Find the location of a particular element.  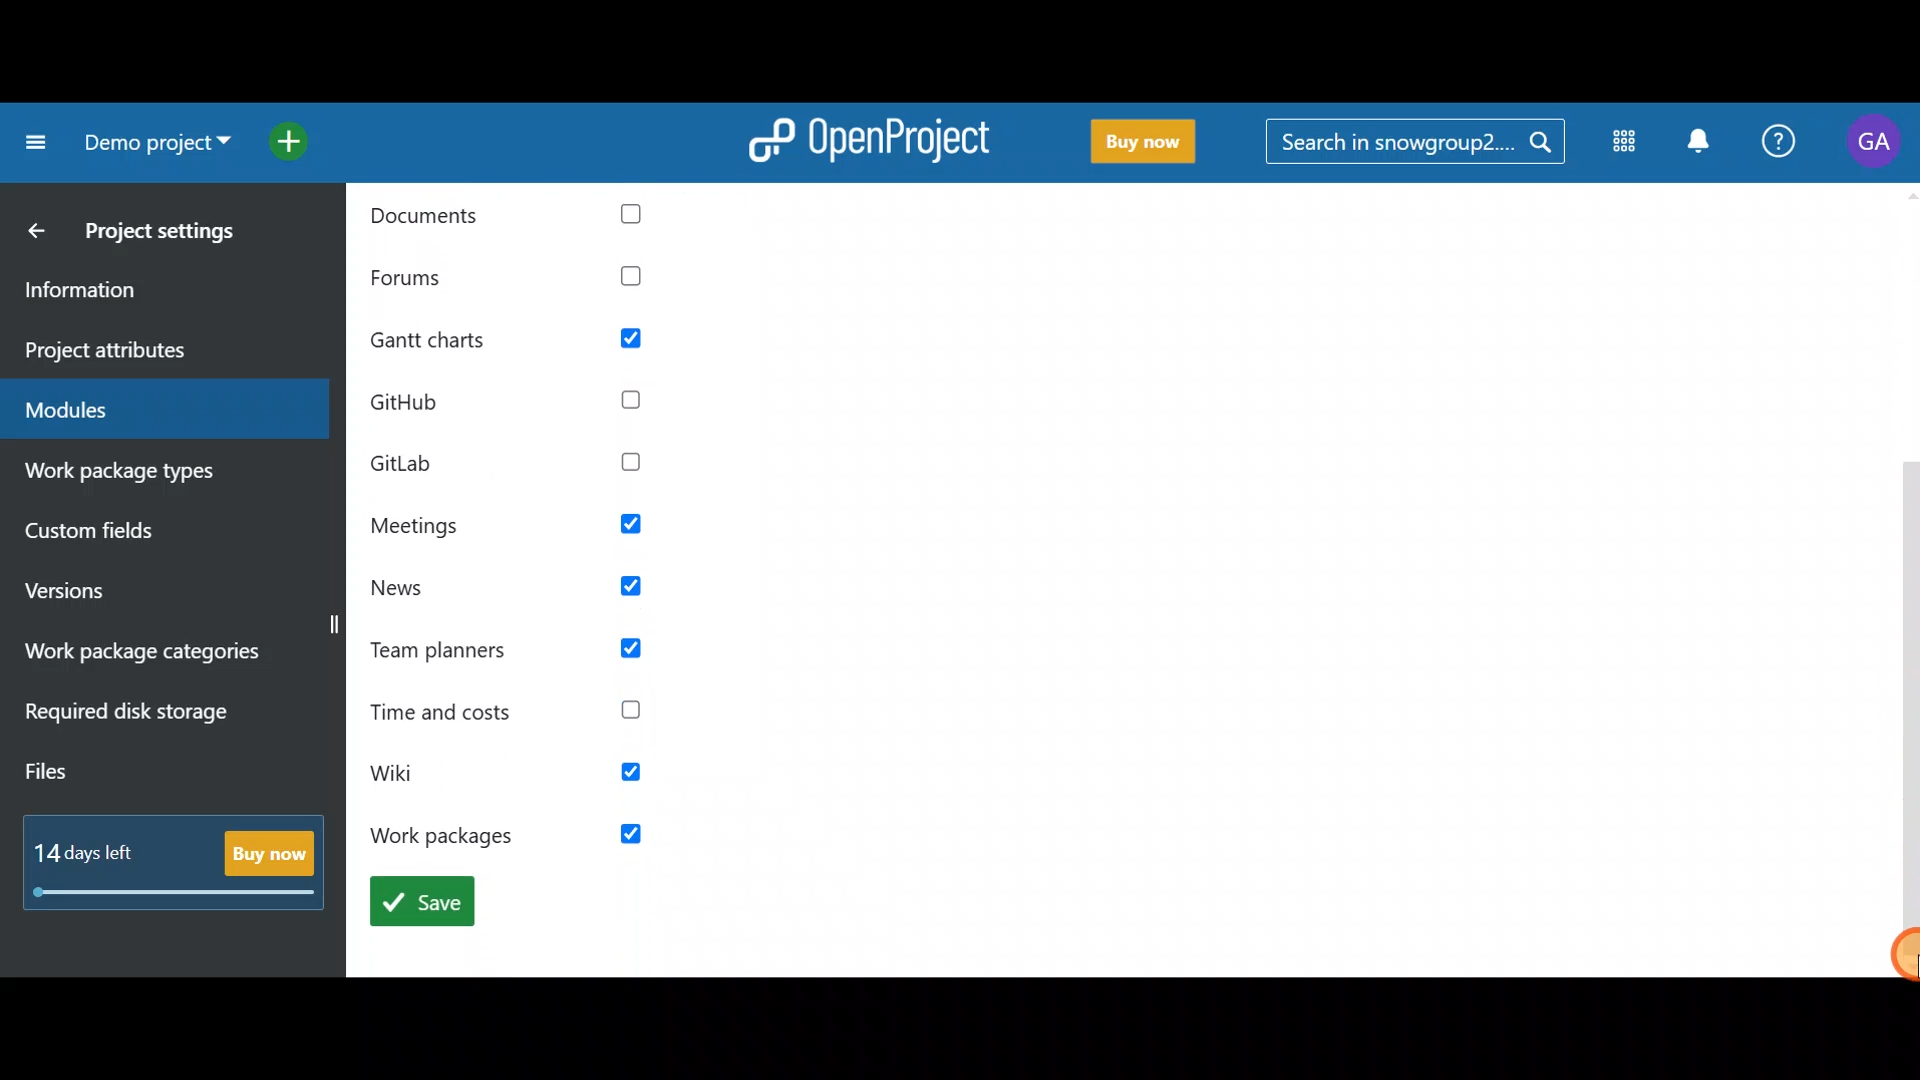

OpenProject is located at coordinates (870, 147).